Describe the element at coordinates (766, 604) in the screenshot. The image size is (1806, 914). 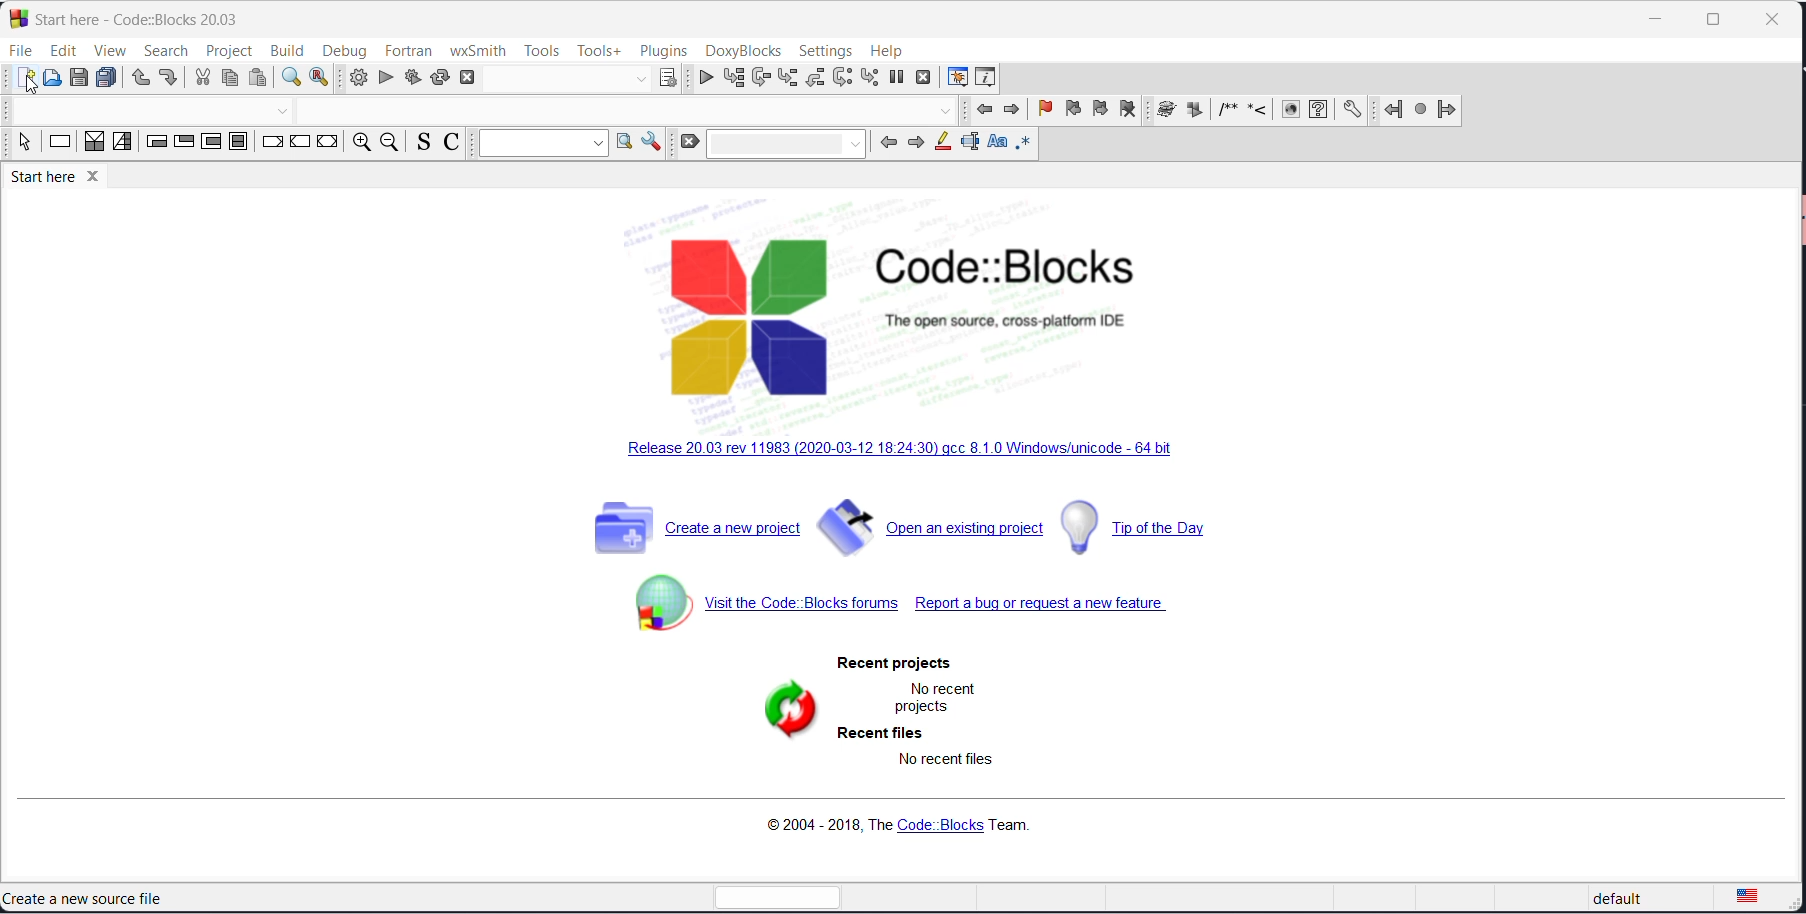
I see `Visit the Code: Blocks forums` at that location.